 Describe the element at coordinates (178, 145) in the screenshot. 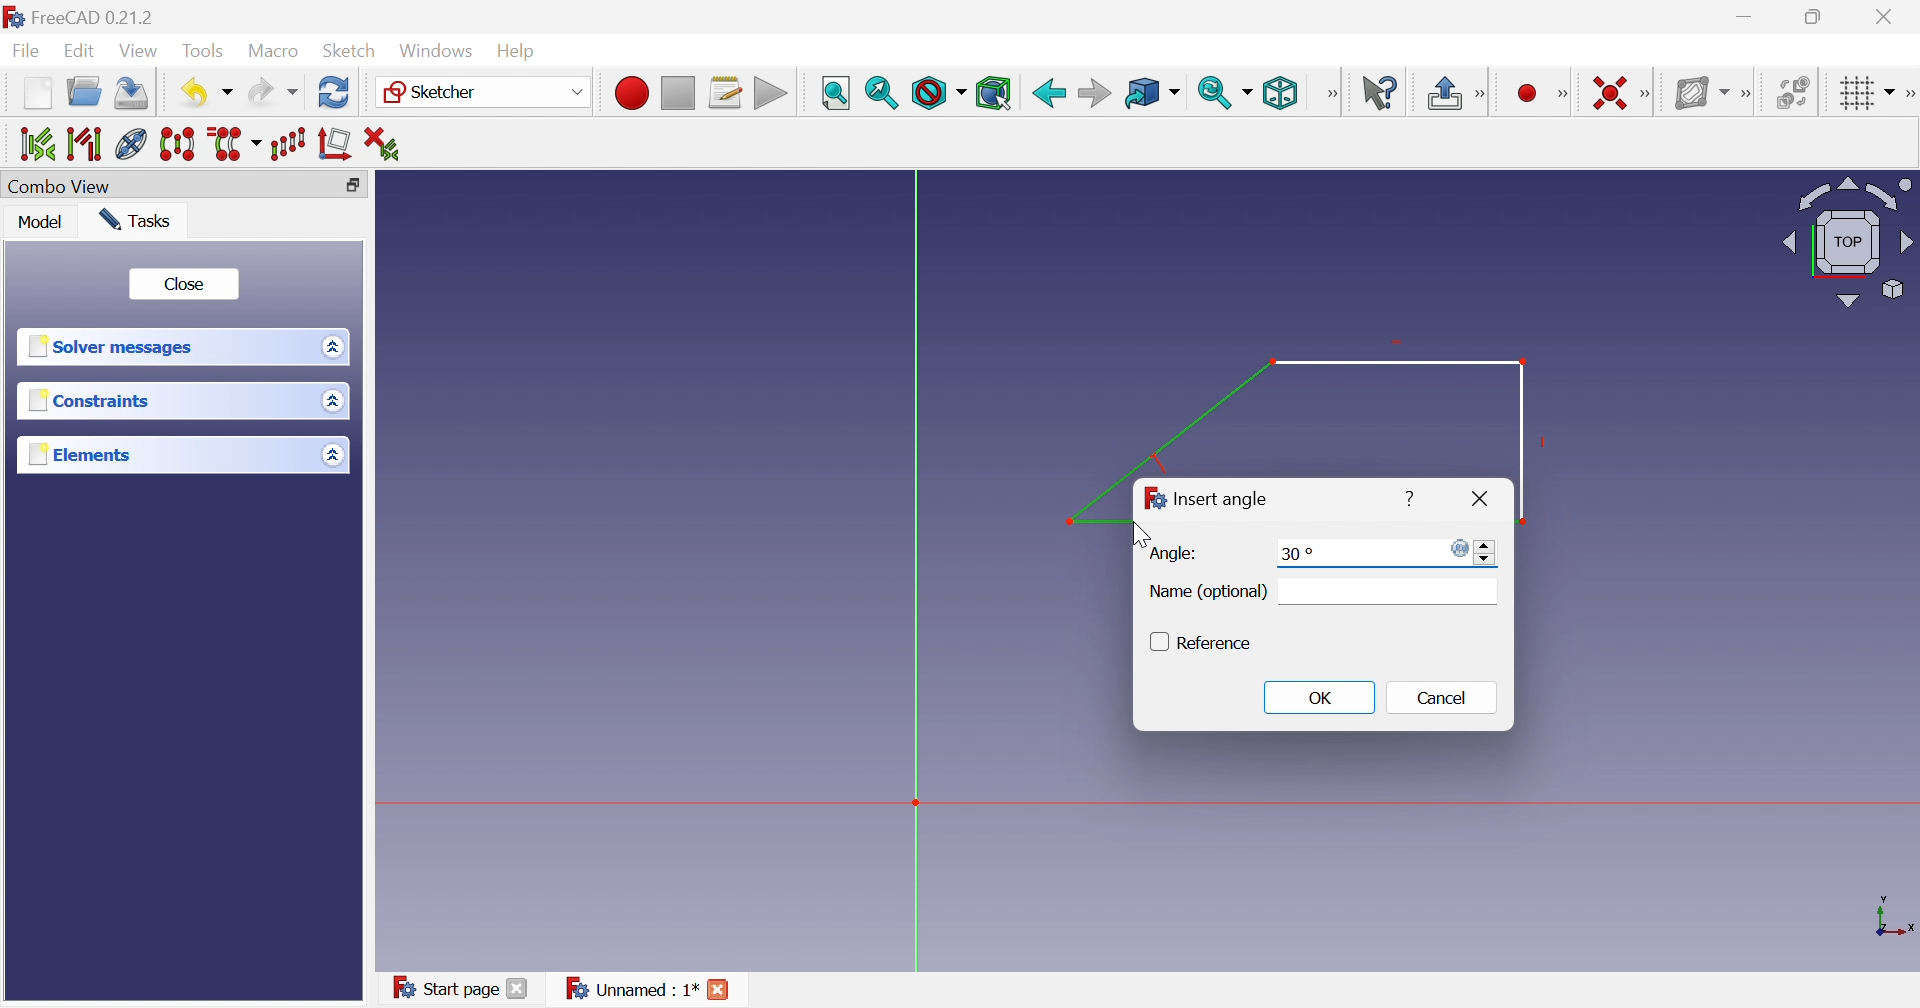

I see `Symmetry` at that location.